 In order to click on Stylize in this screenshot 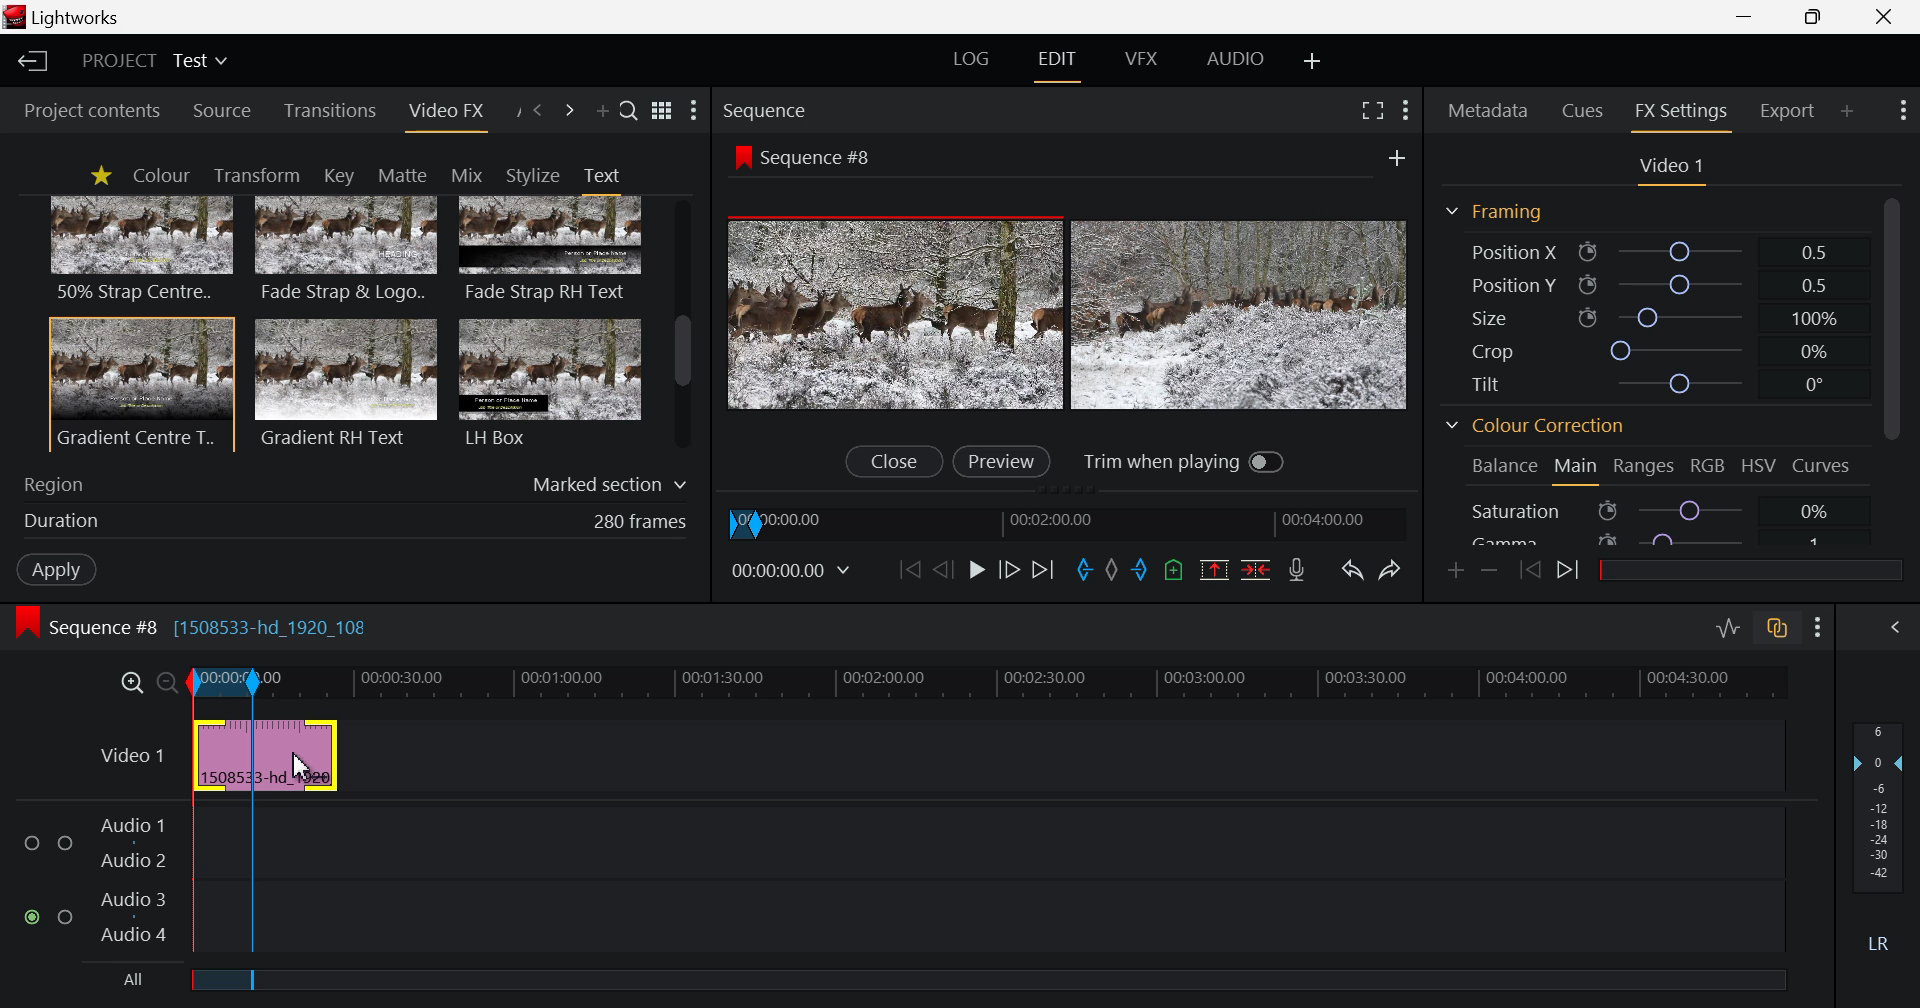, I will do `click(533, 175)`.